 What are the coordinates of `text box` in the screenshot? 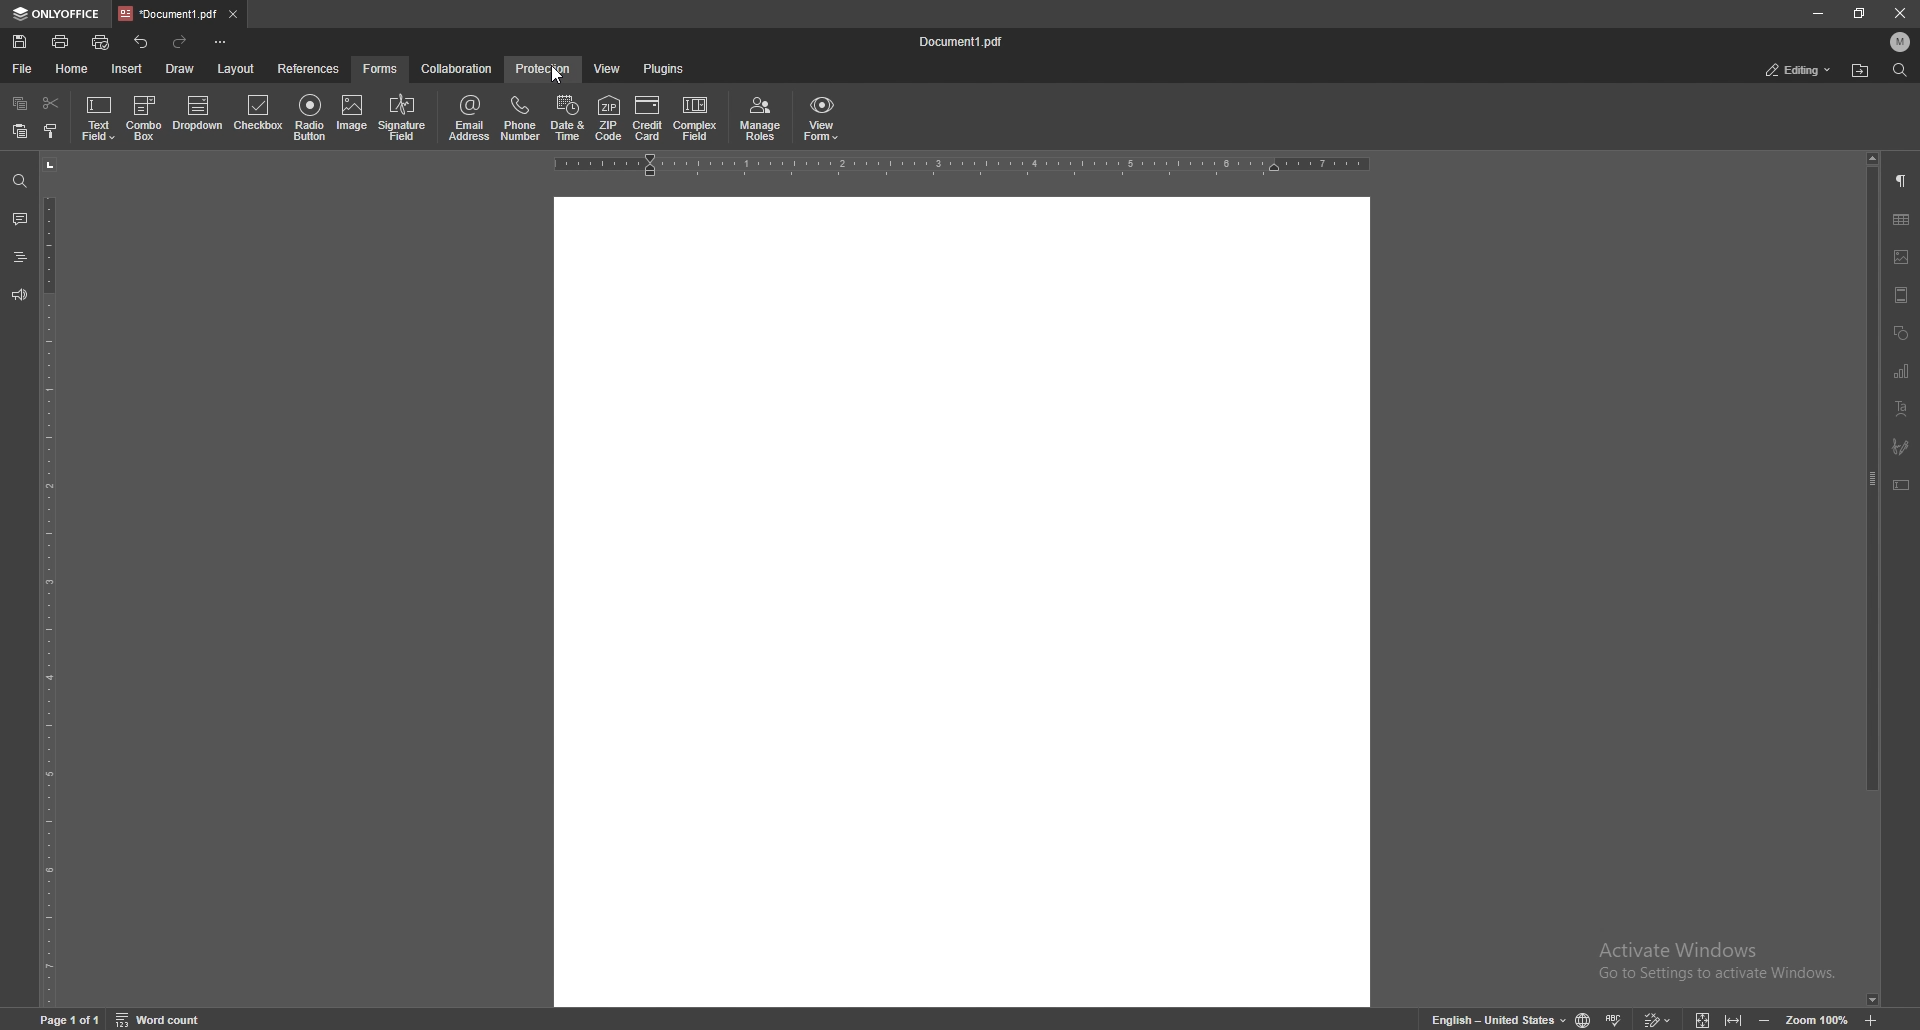 It's located at (1901, 485).